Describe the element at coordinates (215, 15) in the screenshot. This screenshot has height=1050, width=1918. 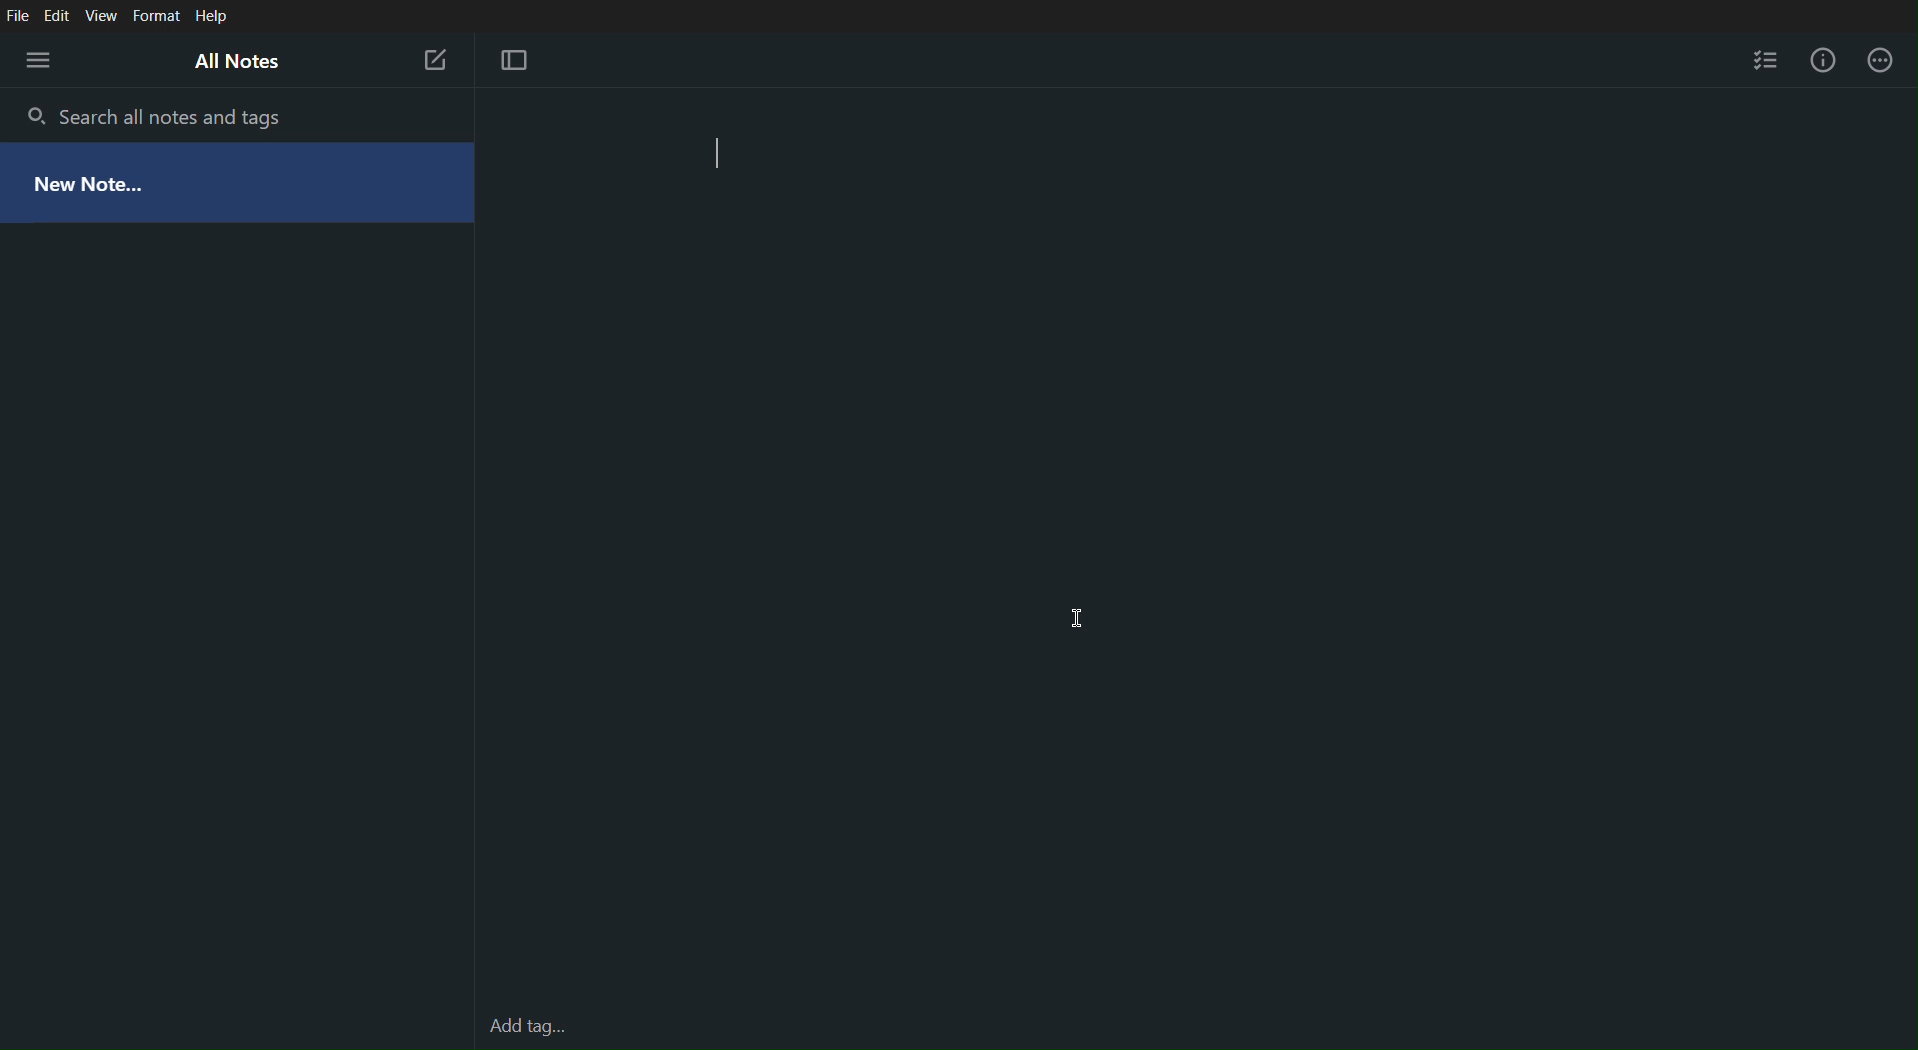
I see `Help` at that location.